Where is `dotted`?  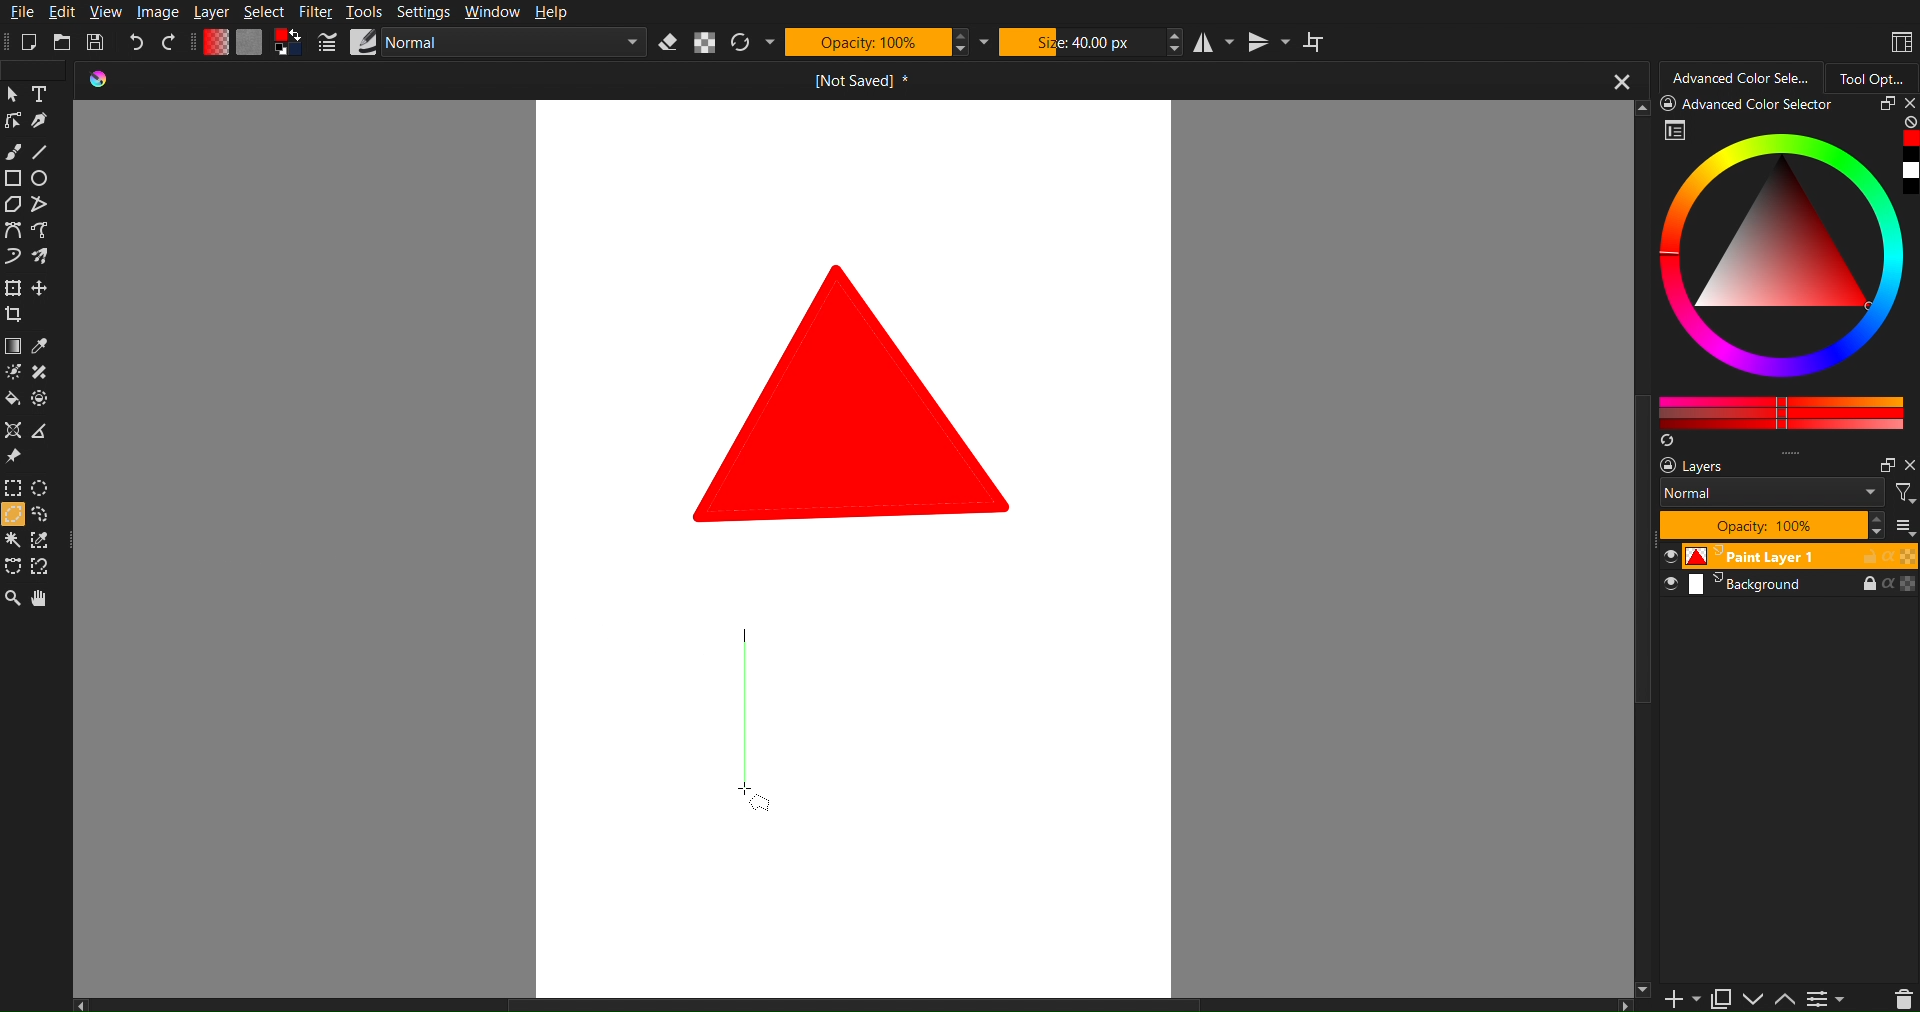 dotted is located at coordinates (43, 400).